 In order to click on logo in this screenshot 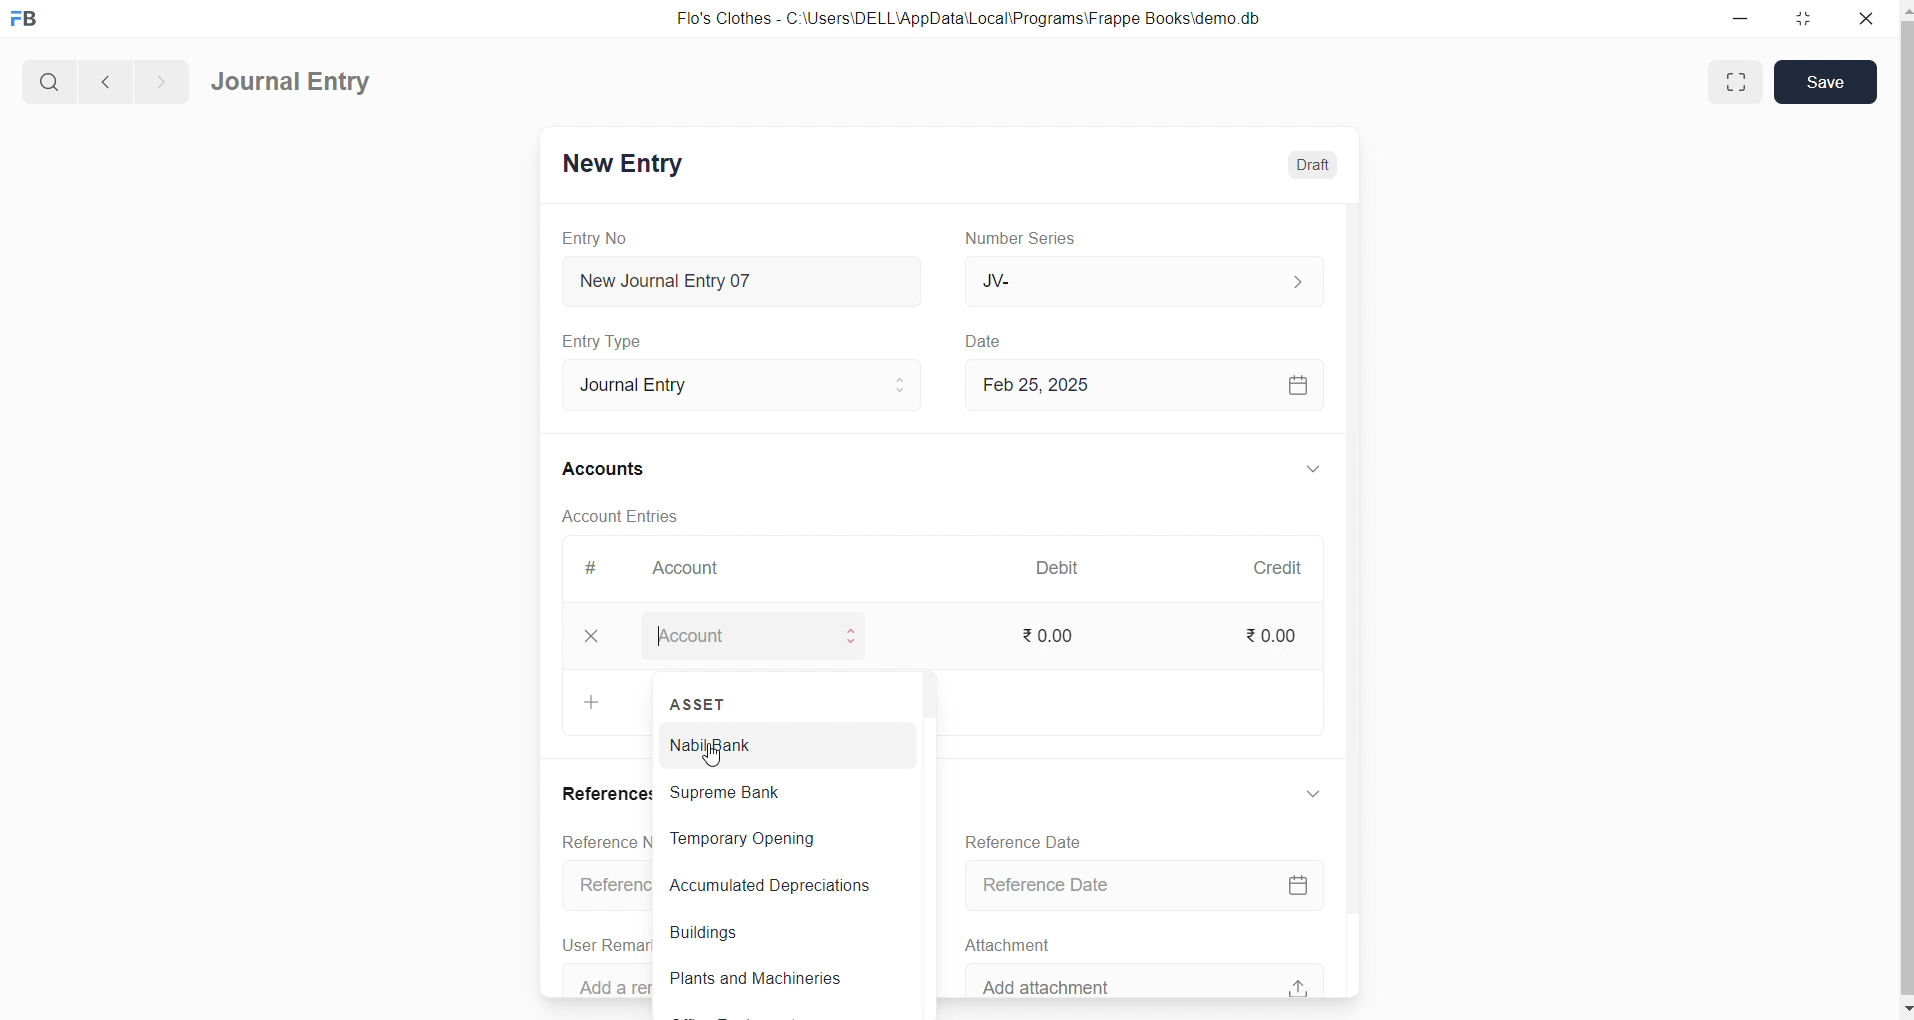, I will do `click(29, 20)`.